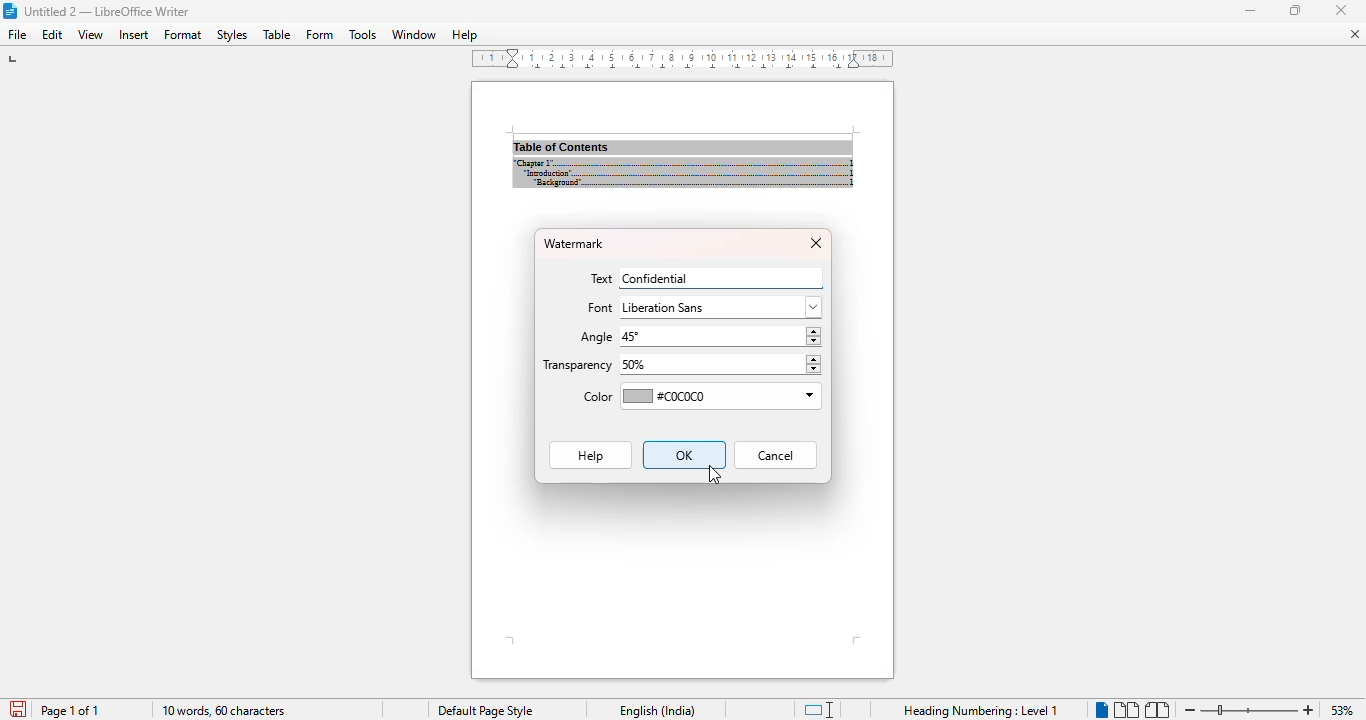  I want to click on heading numbering: level 1, so click(982, 711).